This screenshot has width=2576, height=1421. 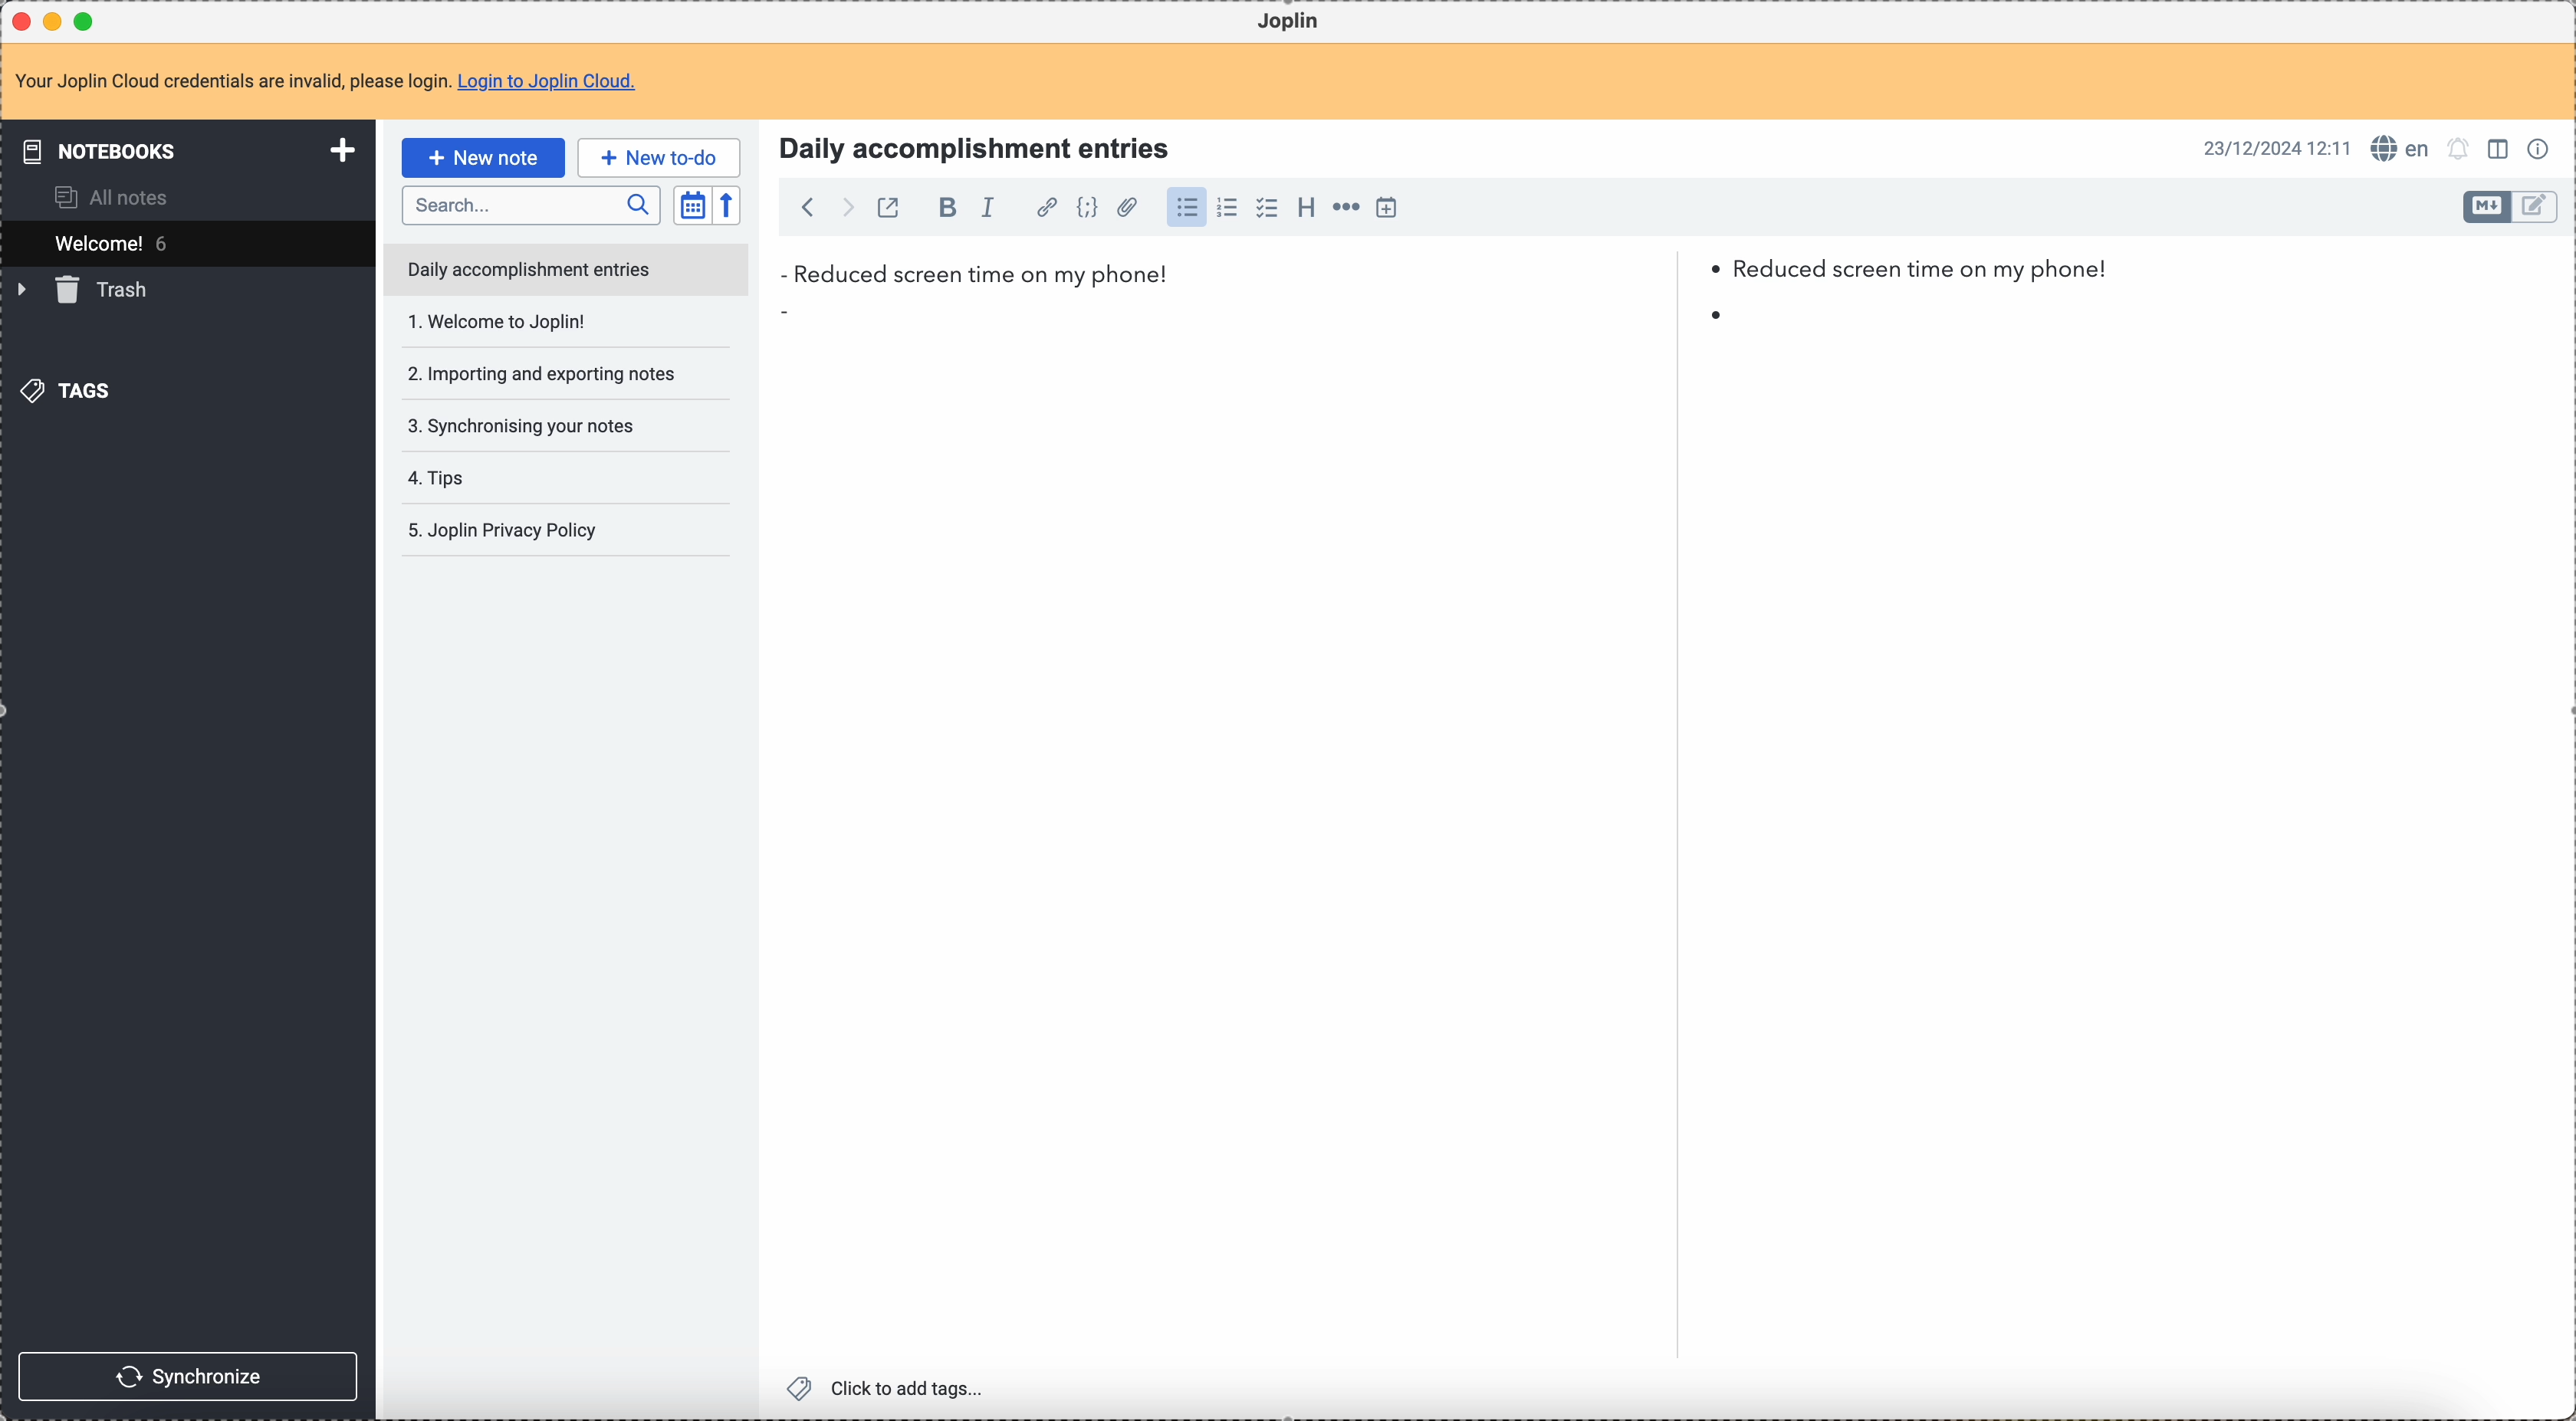 What do you see at coordinates (501, 477) in the screenshot?
I see `Joplin privacy policy` at bounding box center [501, 477].